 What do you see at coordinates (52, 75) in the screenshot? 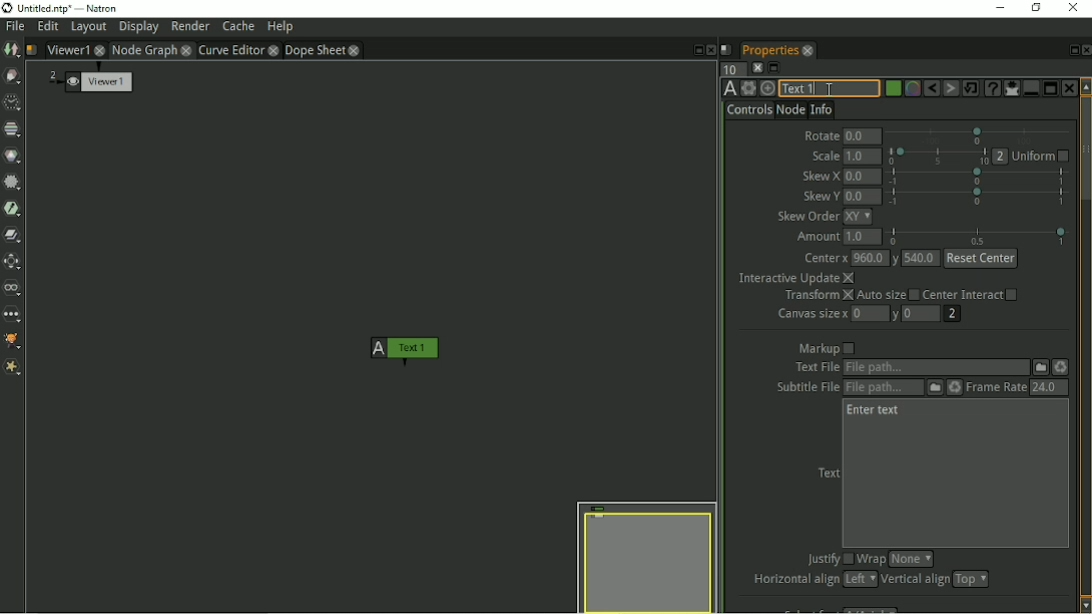
I see `2` at bounding box center [52, 75].